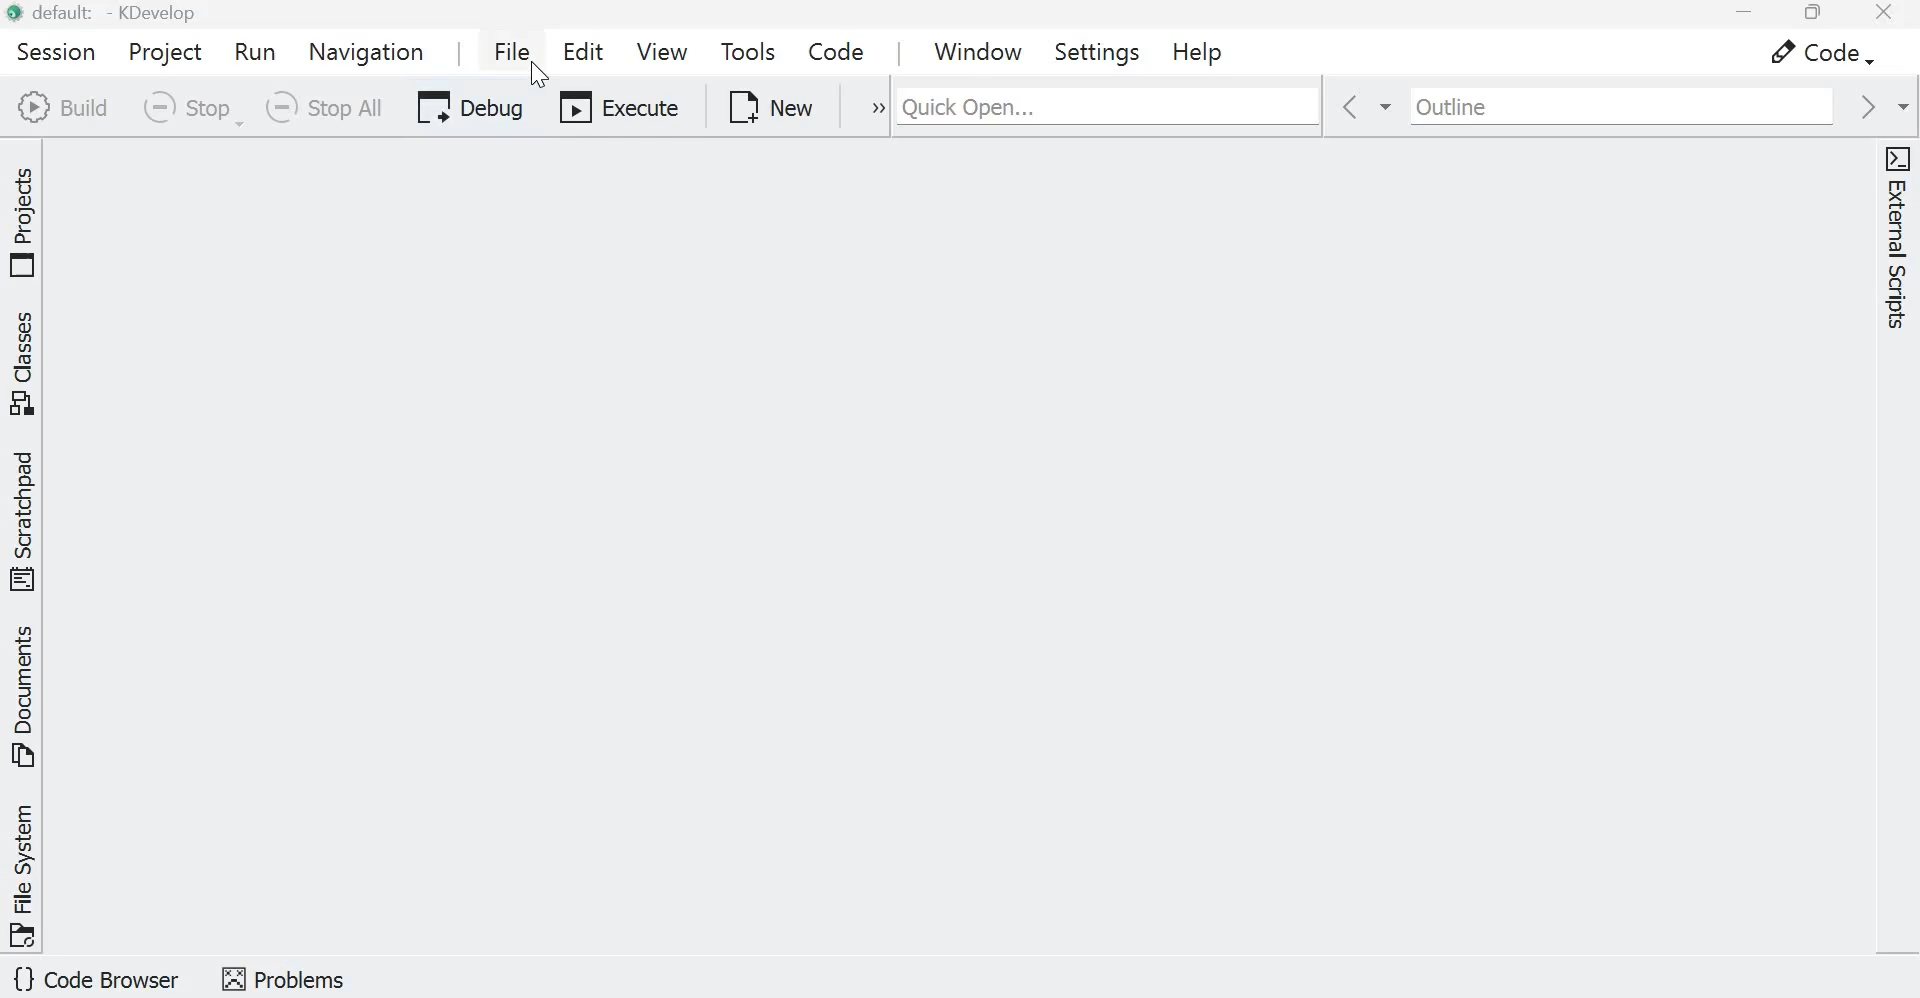 This screenshot has width=1920, height=998. I want to click on Toggle 'Projects' tool view, so click(27, 217).